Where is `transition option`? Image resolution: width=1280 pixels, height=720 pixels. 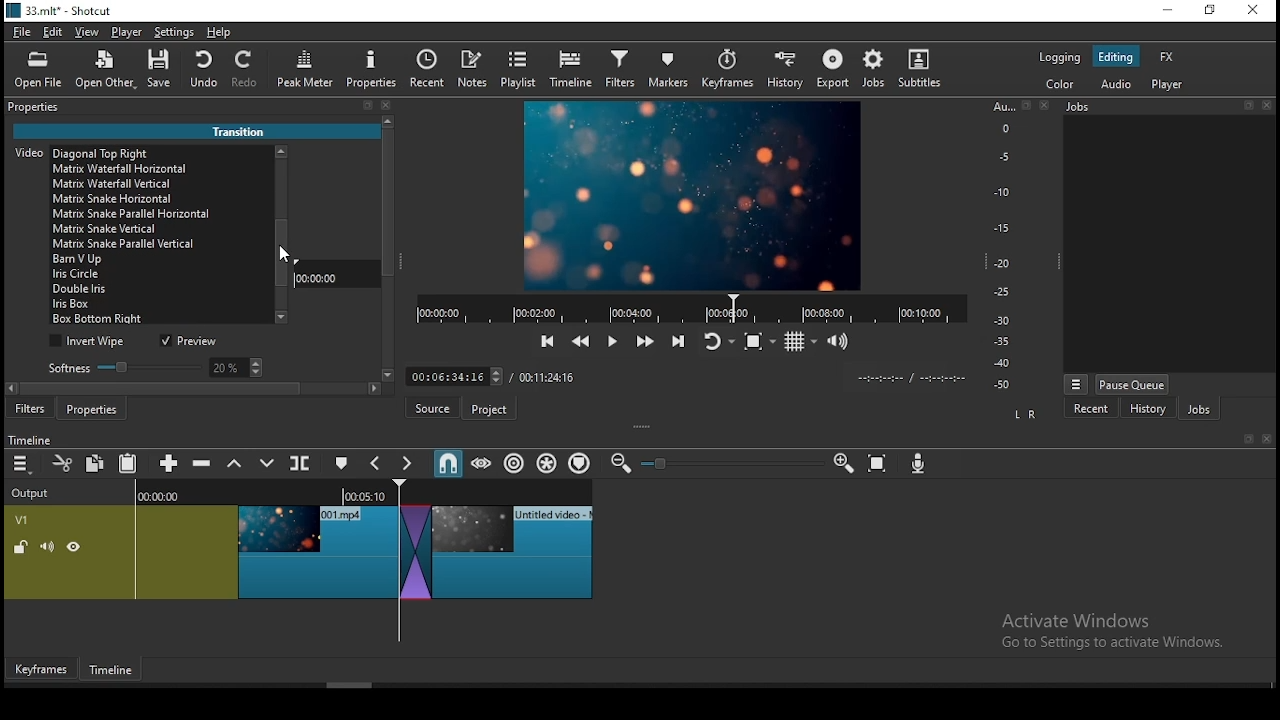
transition option is located at coordinates (159, 229).